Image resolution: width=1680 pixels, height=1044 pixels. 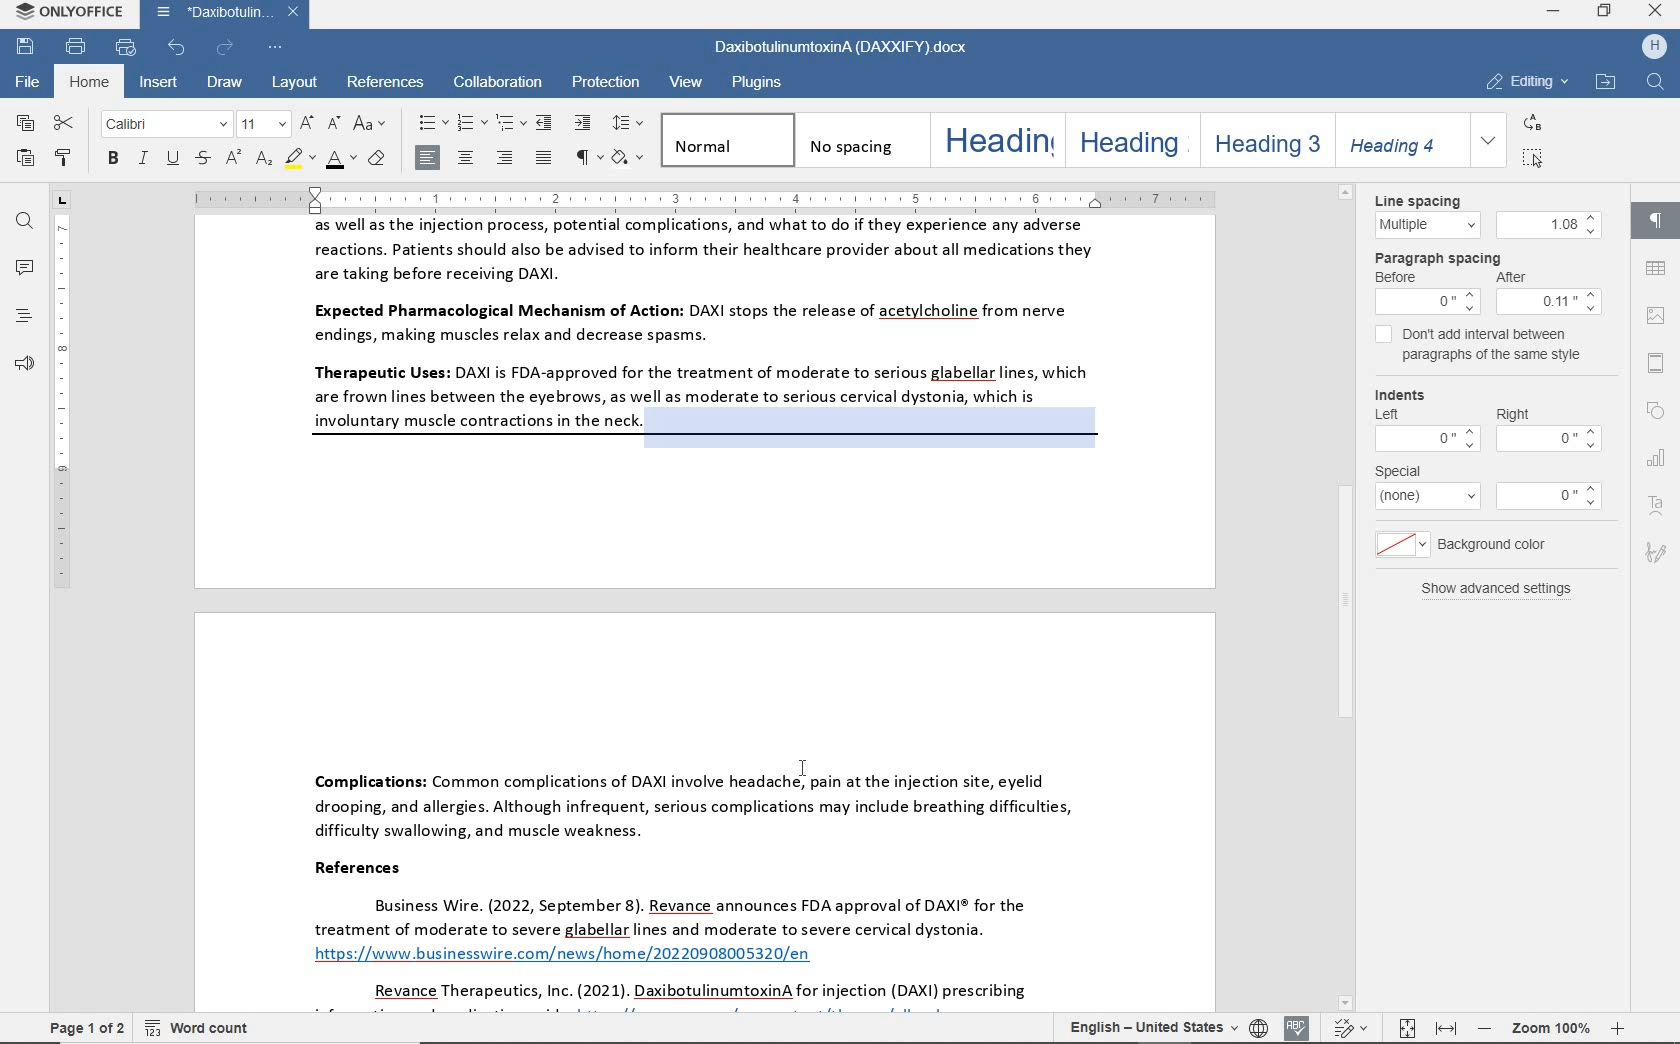 What do you see at coordinates (1656, 317) in the screenshot?
I see `image` at bounding box center [1656, 317].